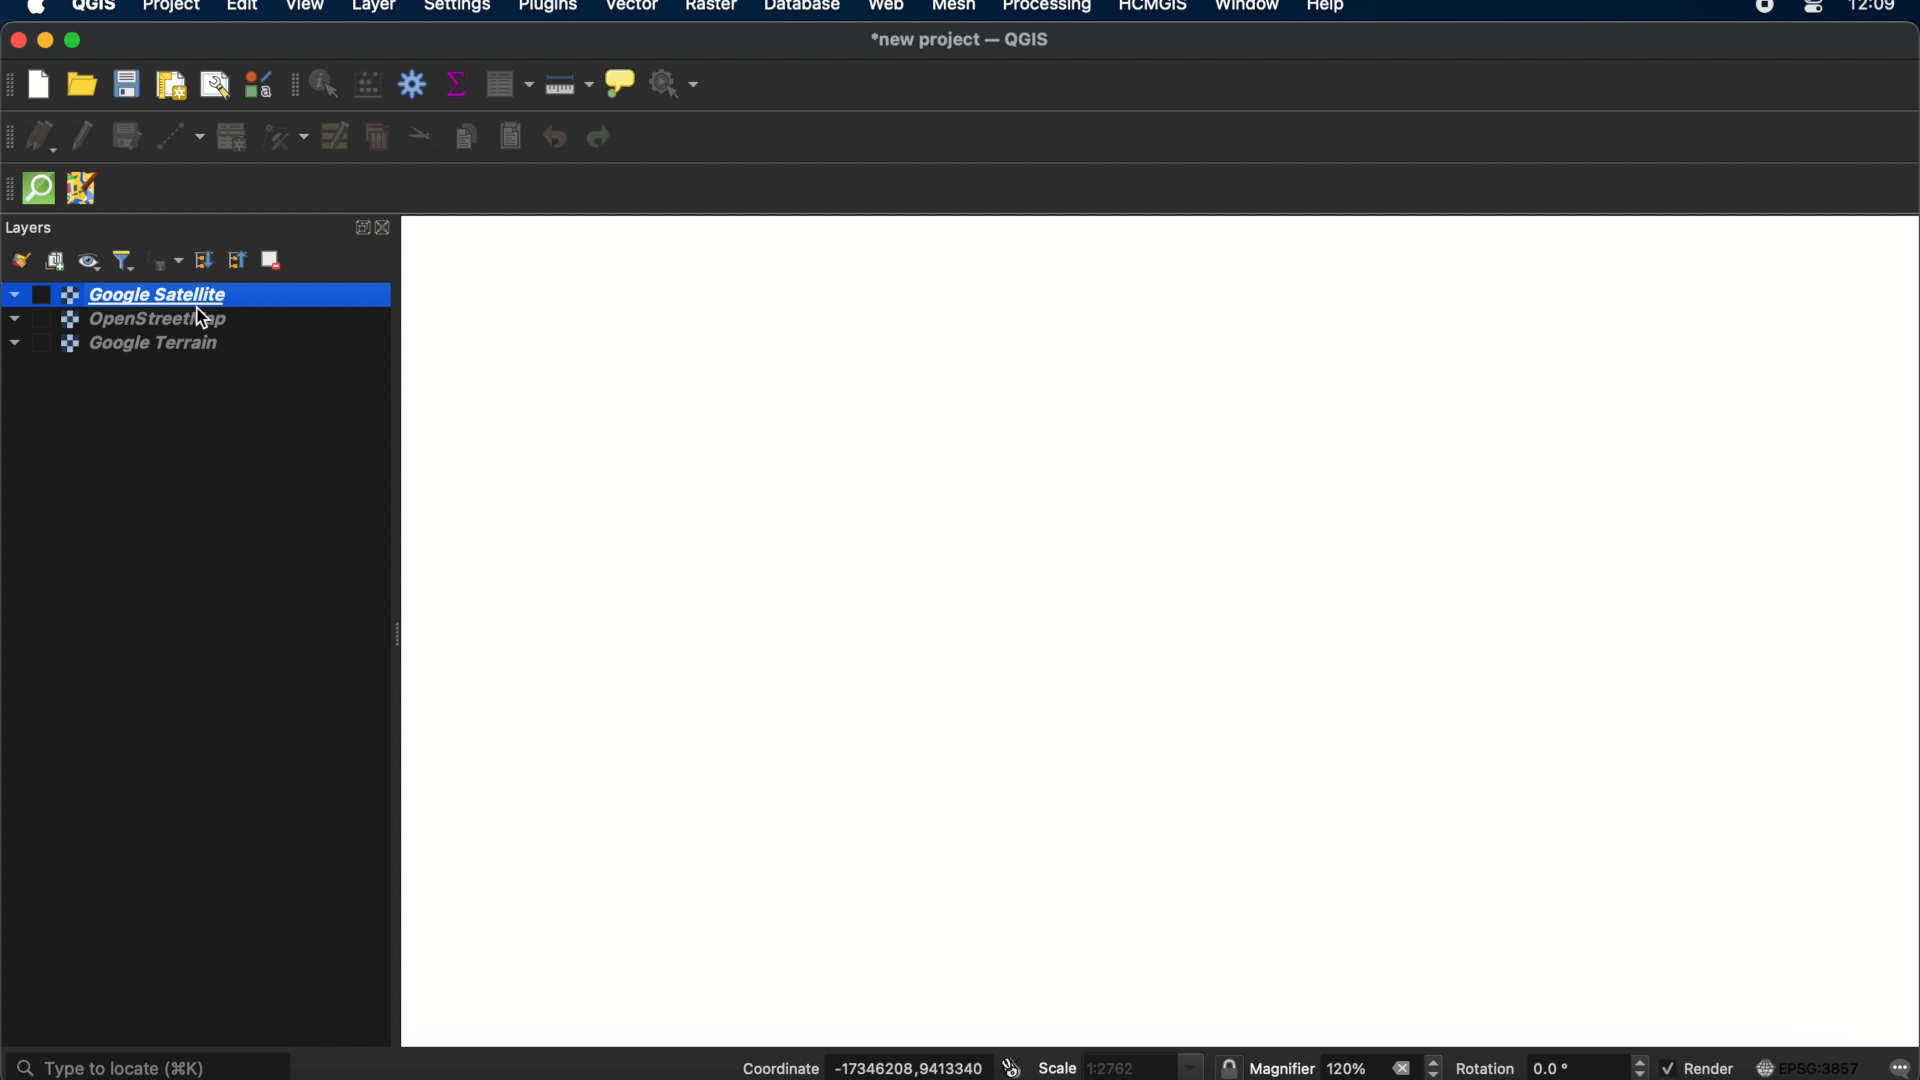 This screenshot has height=1080, width=1920. I want to click on toggle extents and mouse position display, so click(1009, 1068).